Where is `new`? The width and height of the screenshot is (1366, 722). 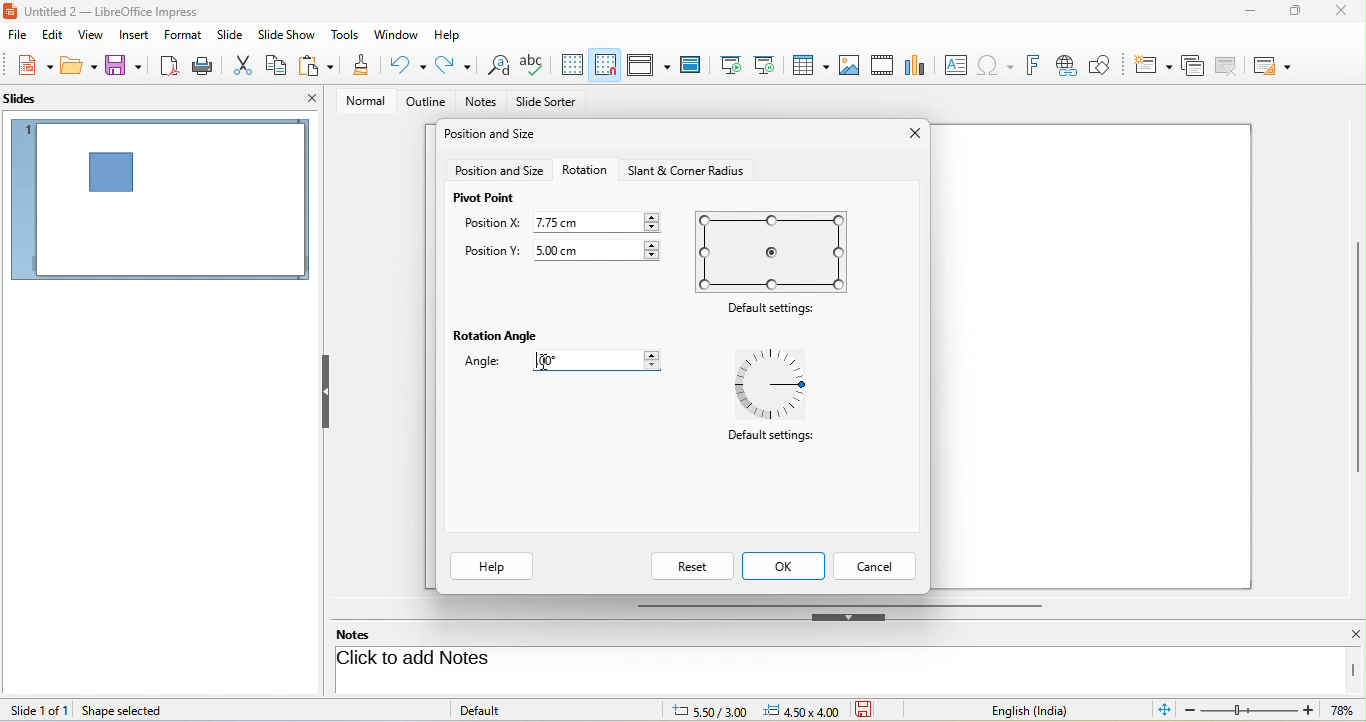
new is located at coordinates (28, 67).